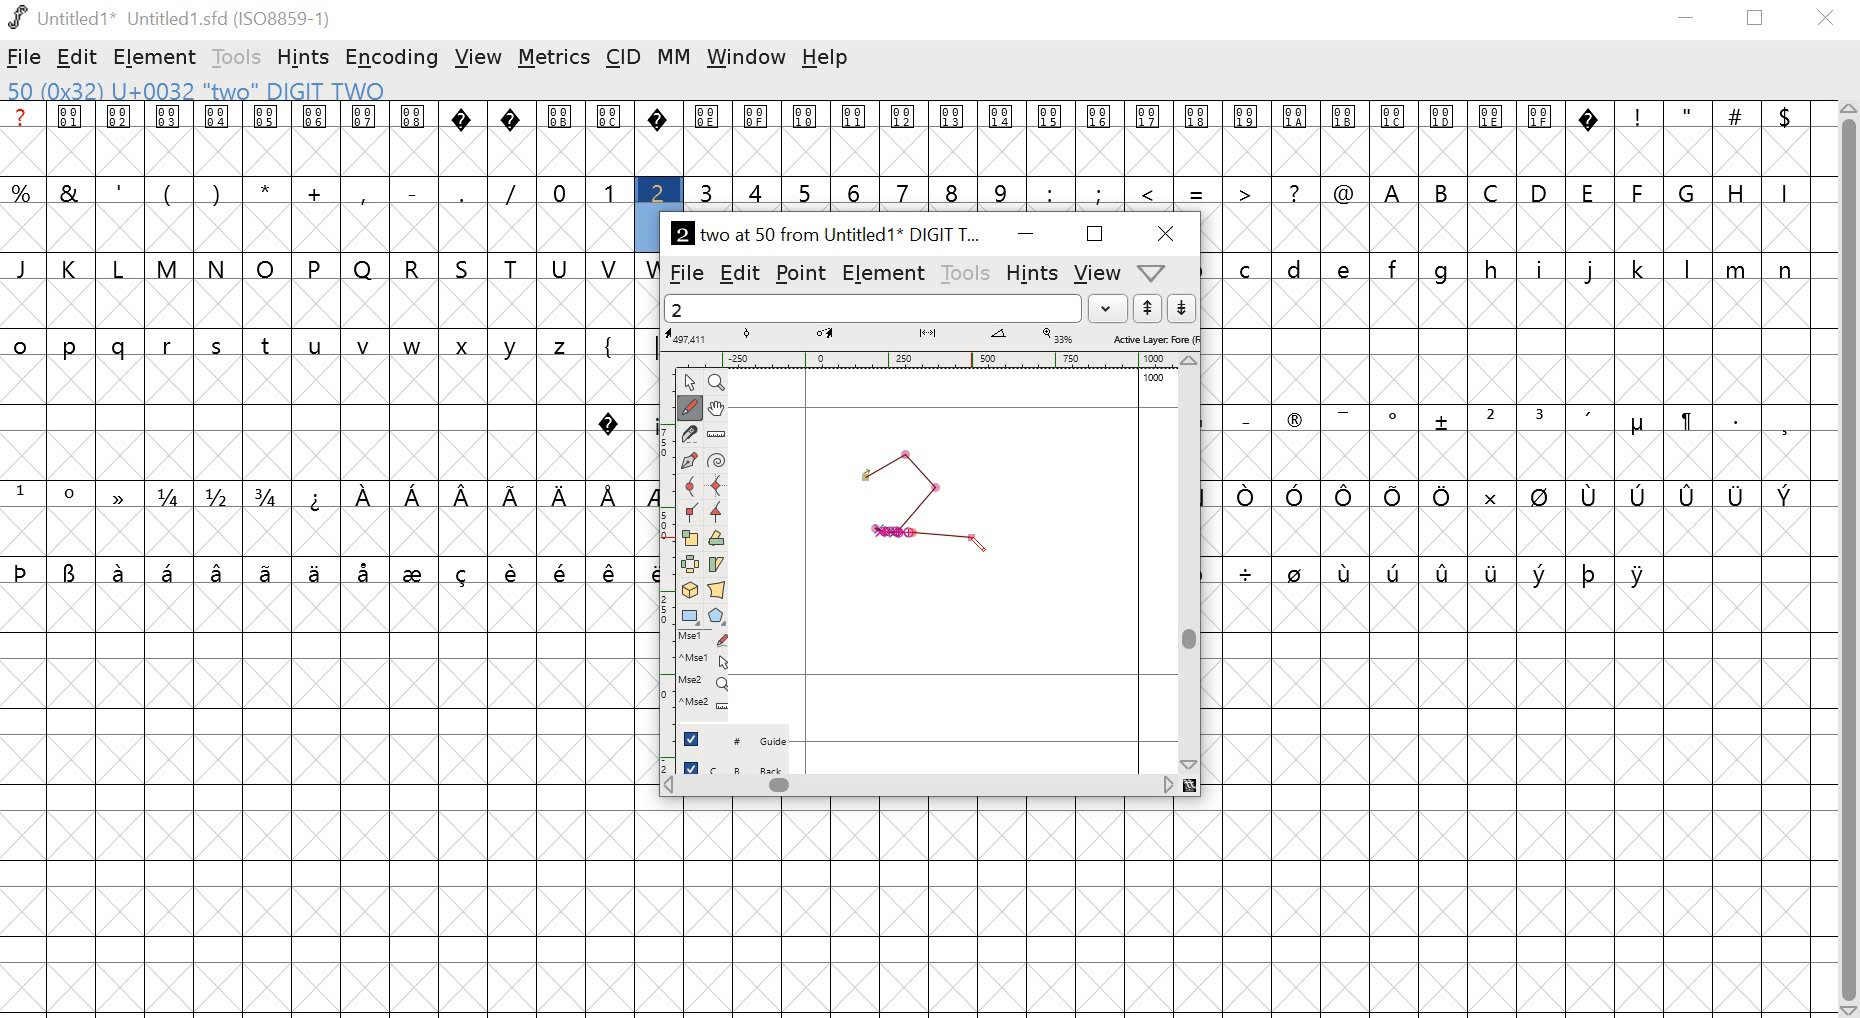 The width and height of the screenshot is (1860, 1018). What do you see at coordinates (693, 383) in the screenshot?
I see `point` at bounding box center [693, 383].